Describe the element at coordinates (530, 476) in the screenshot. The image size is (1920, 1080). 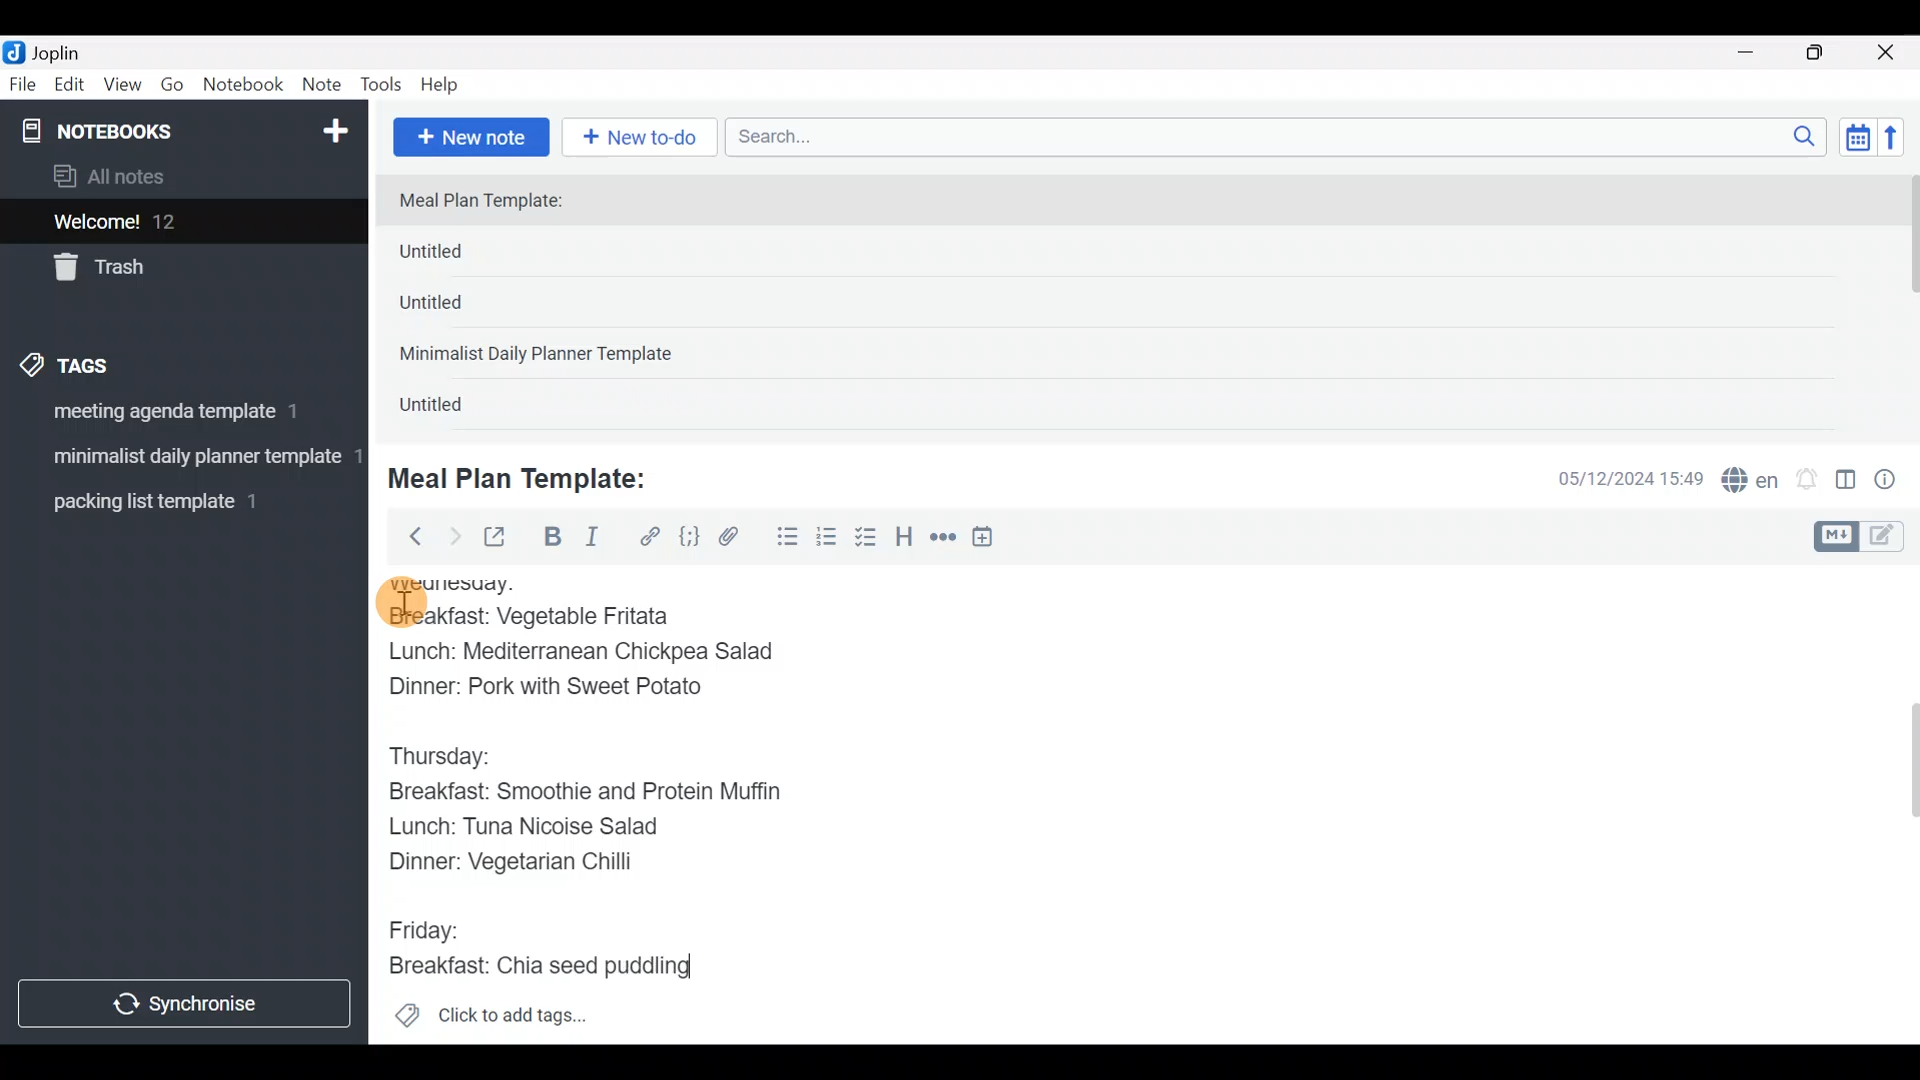
I see `Meal Plan Template:` at that location.